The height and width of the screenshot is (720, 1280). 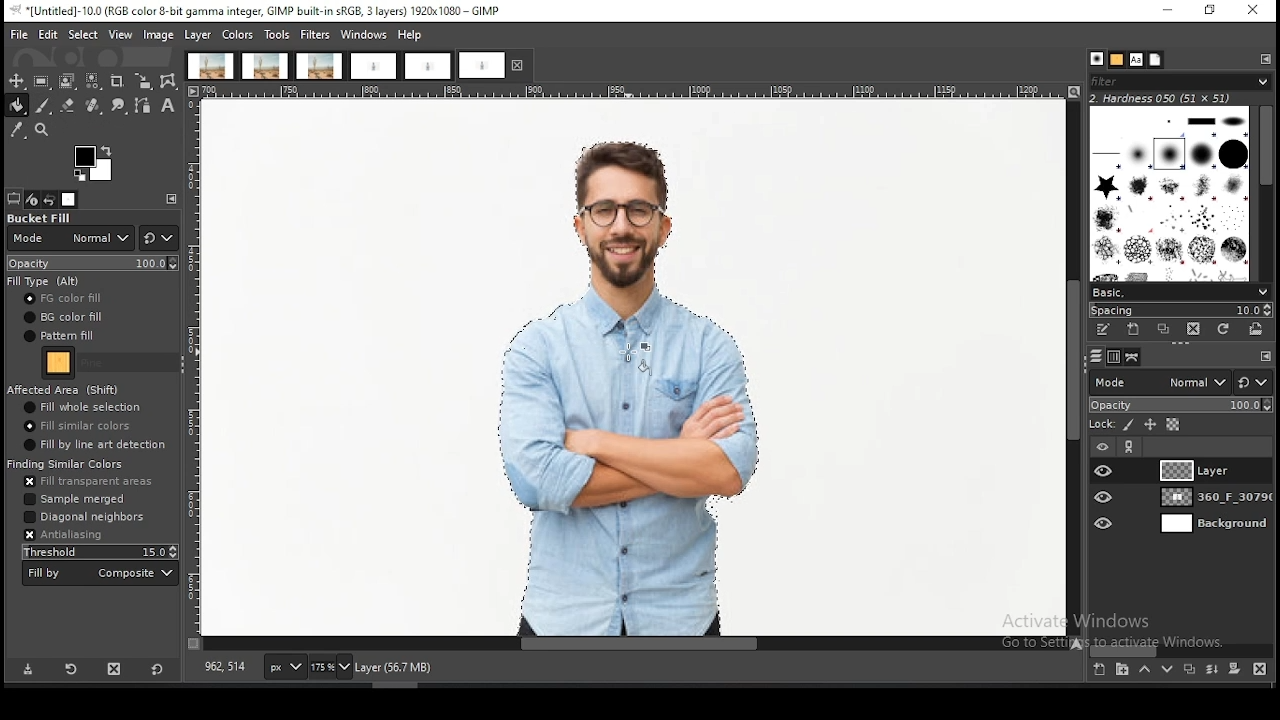 What do you see at coordinates (332, 669) in the screenshot?
I see `zoom status` at bounding box center [332, 669].